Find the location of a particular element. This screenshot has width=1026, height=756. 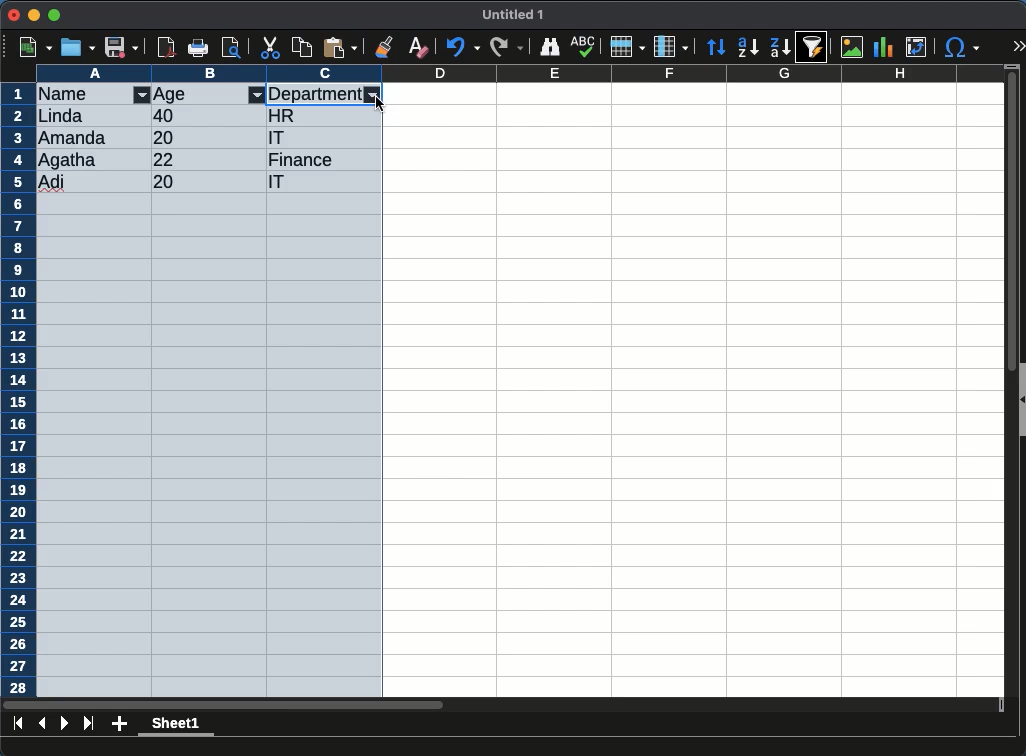

next page is located at coordinates (65, 723).